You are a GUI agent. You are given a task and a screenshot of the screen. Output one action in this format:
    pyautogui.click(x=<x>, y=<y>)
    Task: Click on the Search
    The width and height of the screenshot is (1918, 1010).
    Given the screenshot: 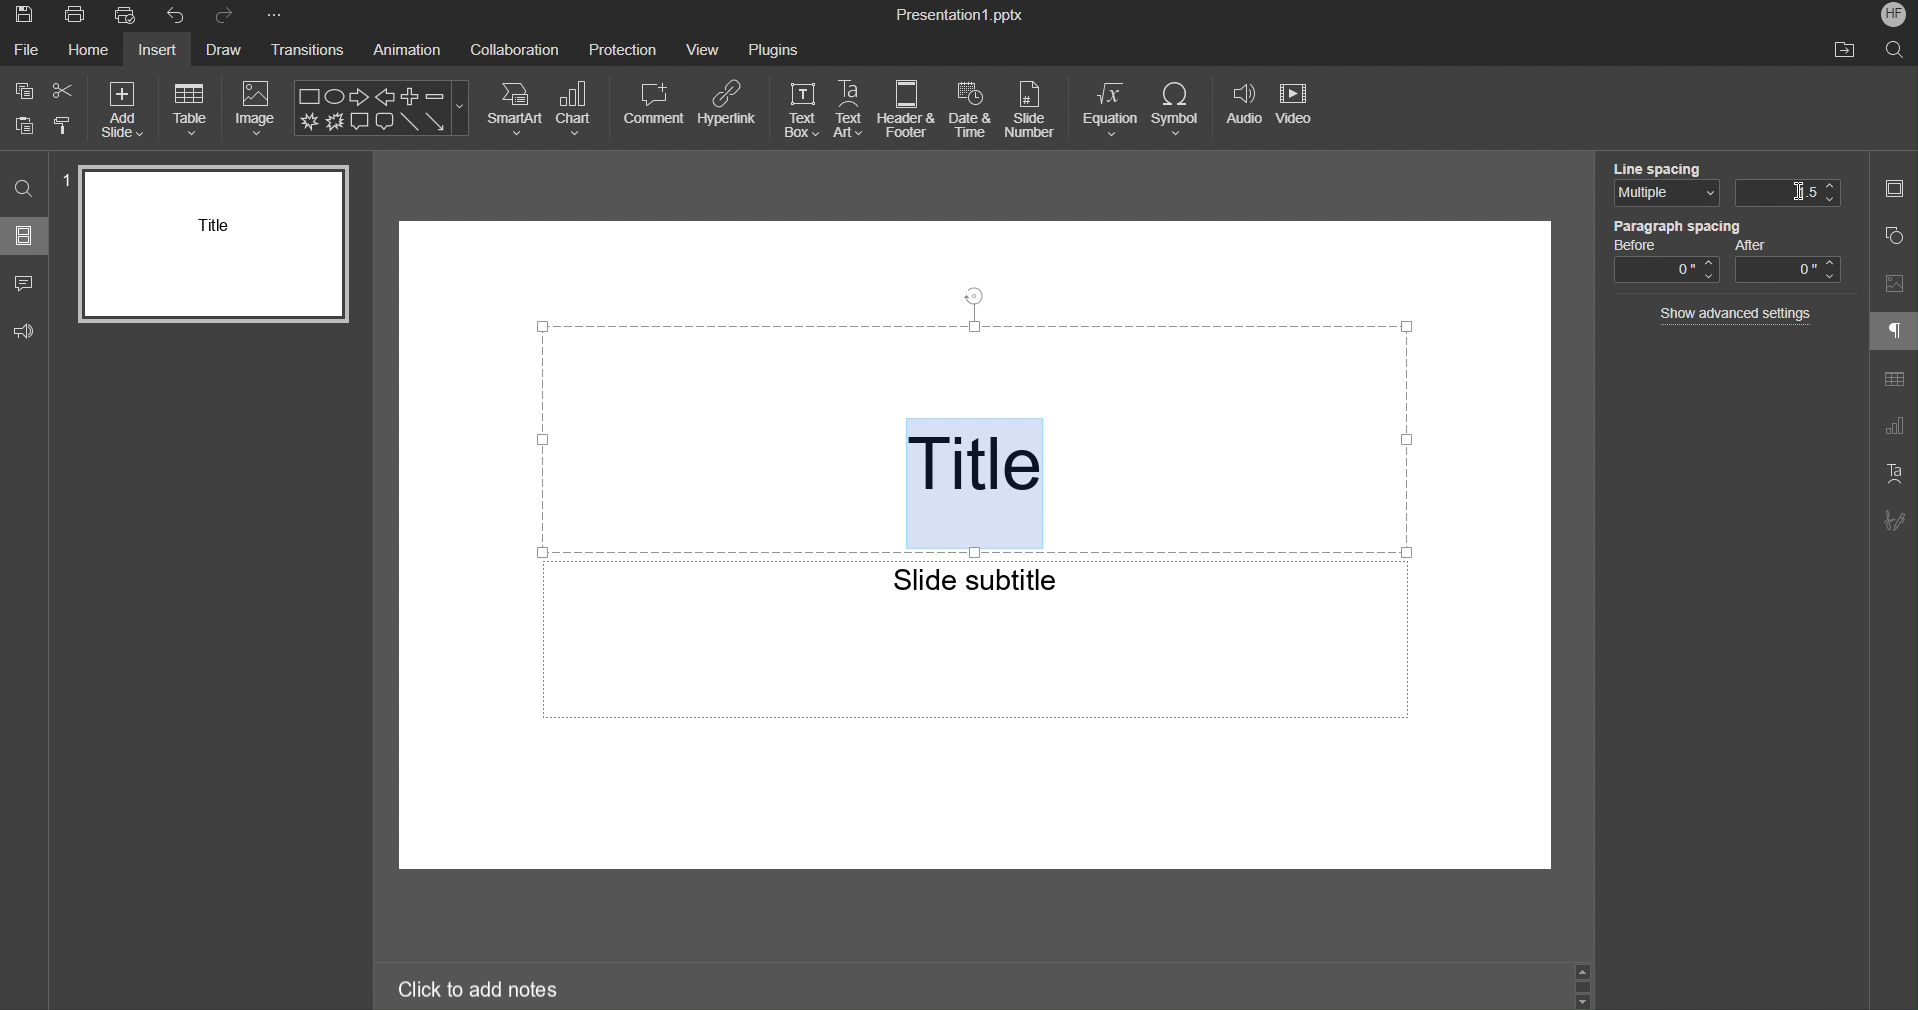 What is the action you would take?
    pyautogui.click(x=25, y=189)
    